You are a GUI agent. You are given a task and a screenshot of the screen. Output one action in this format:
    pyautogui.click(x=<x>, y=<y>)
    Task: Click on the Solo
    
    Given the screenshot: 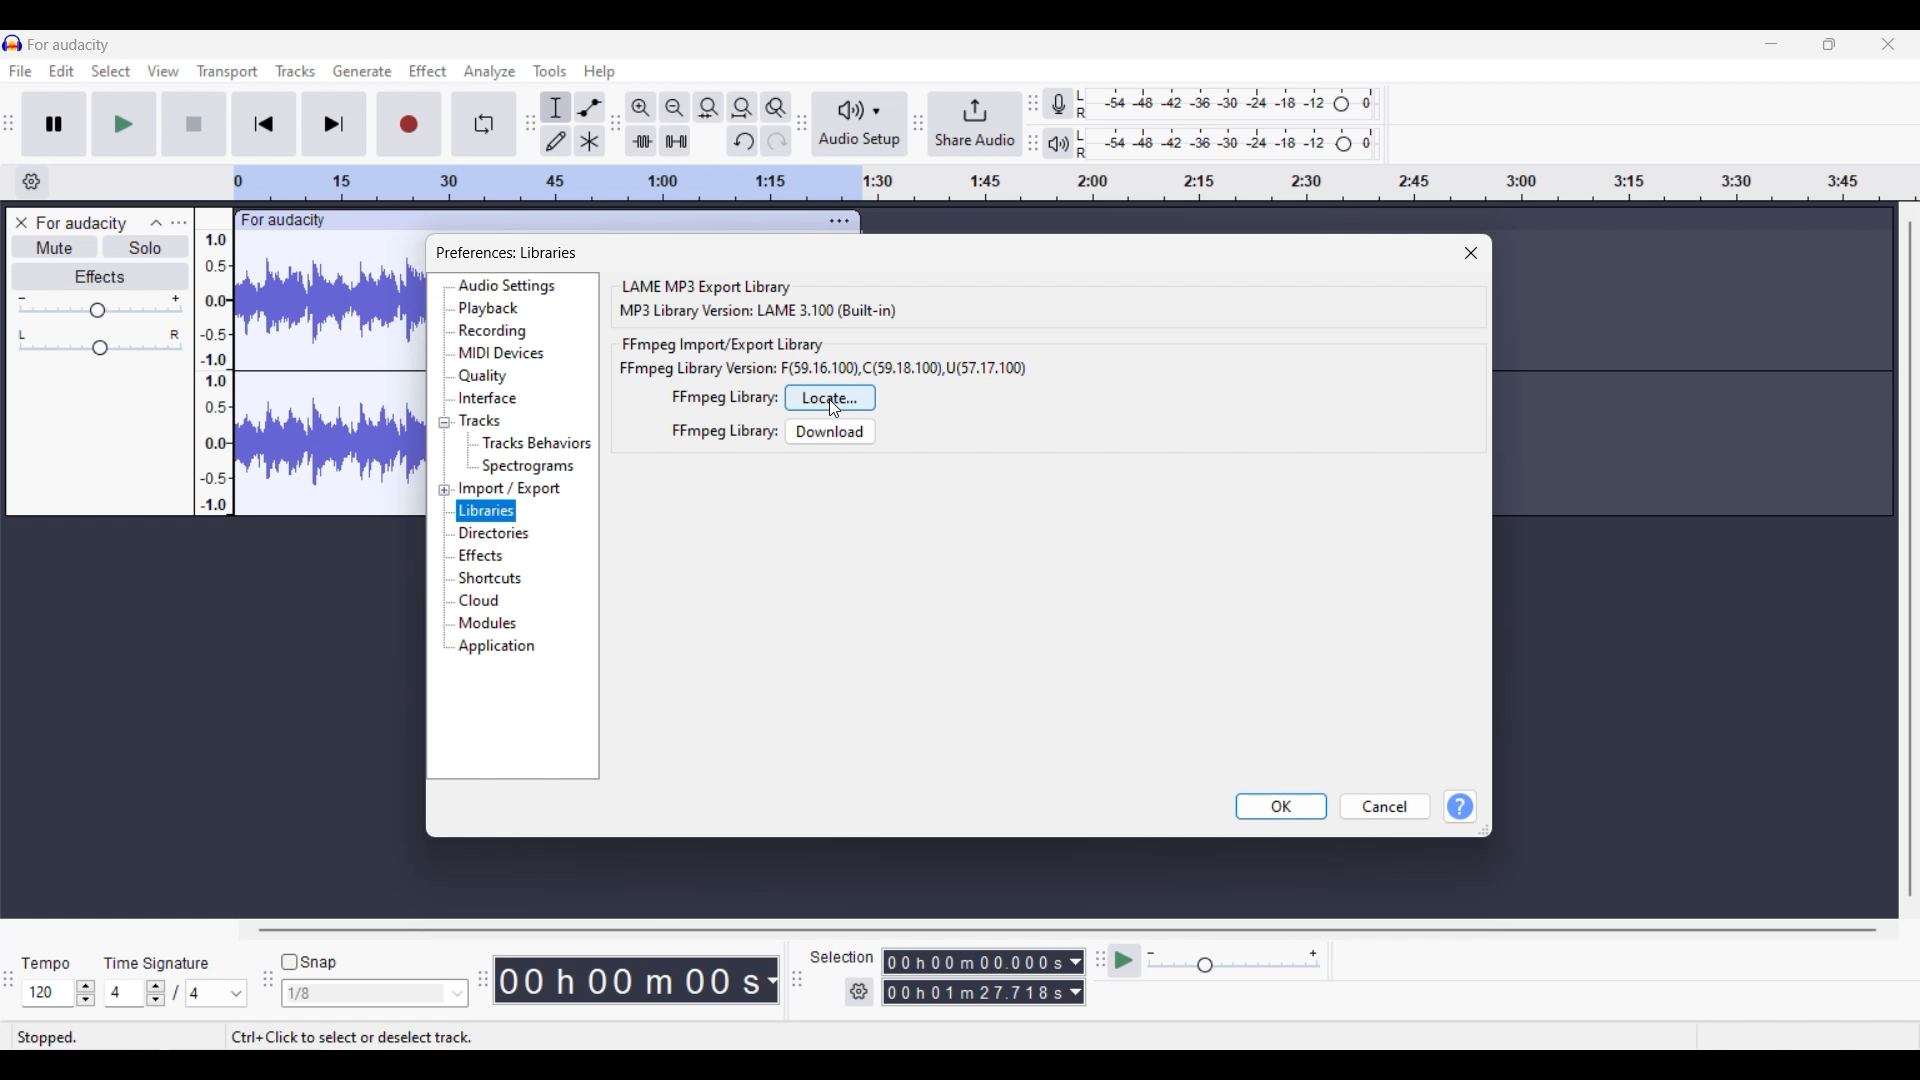 What is the action you would take?
    pyautogui.click(x=146, y=246)
    